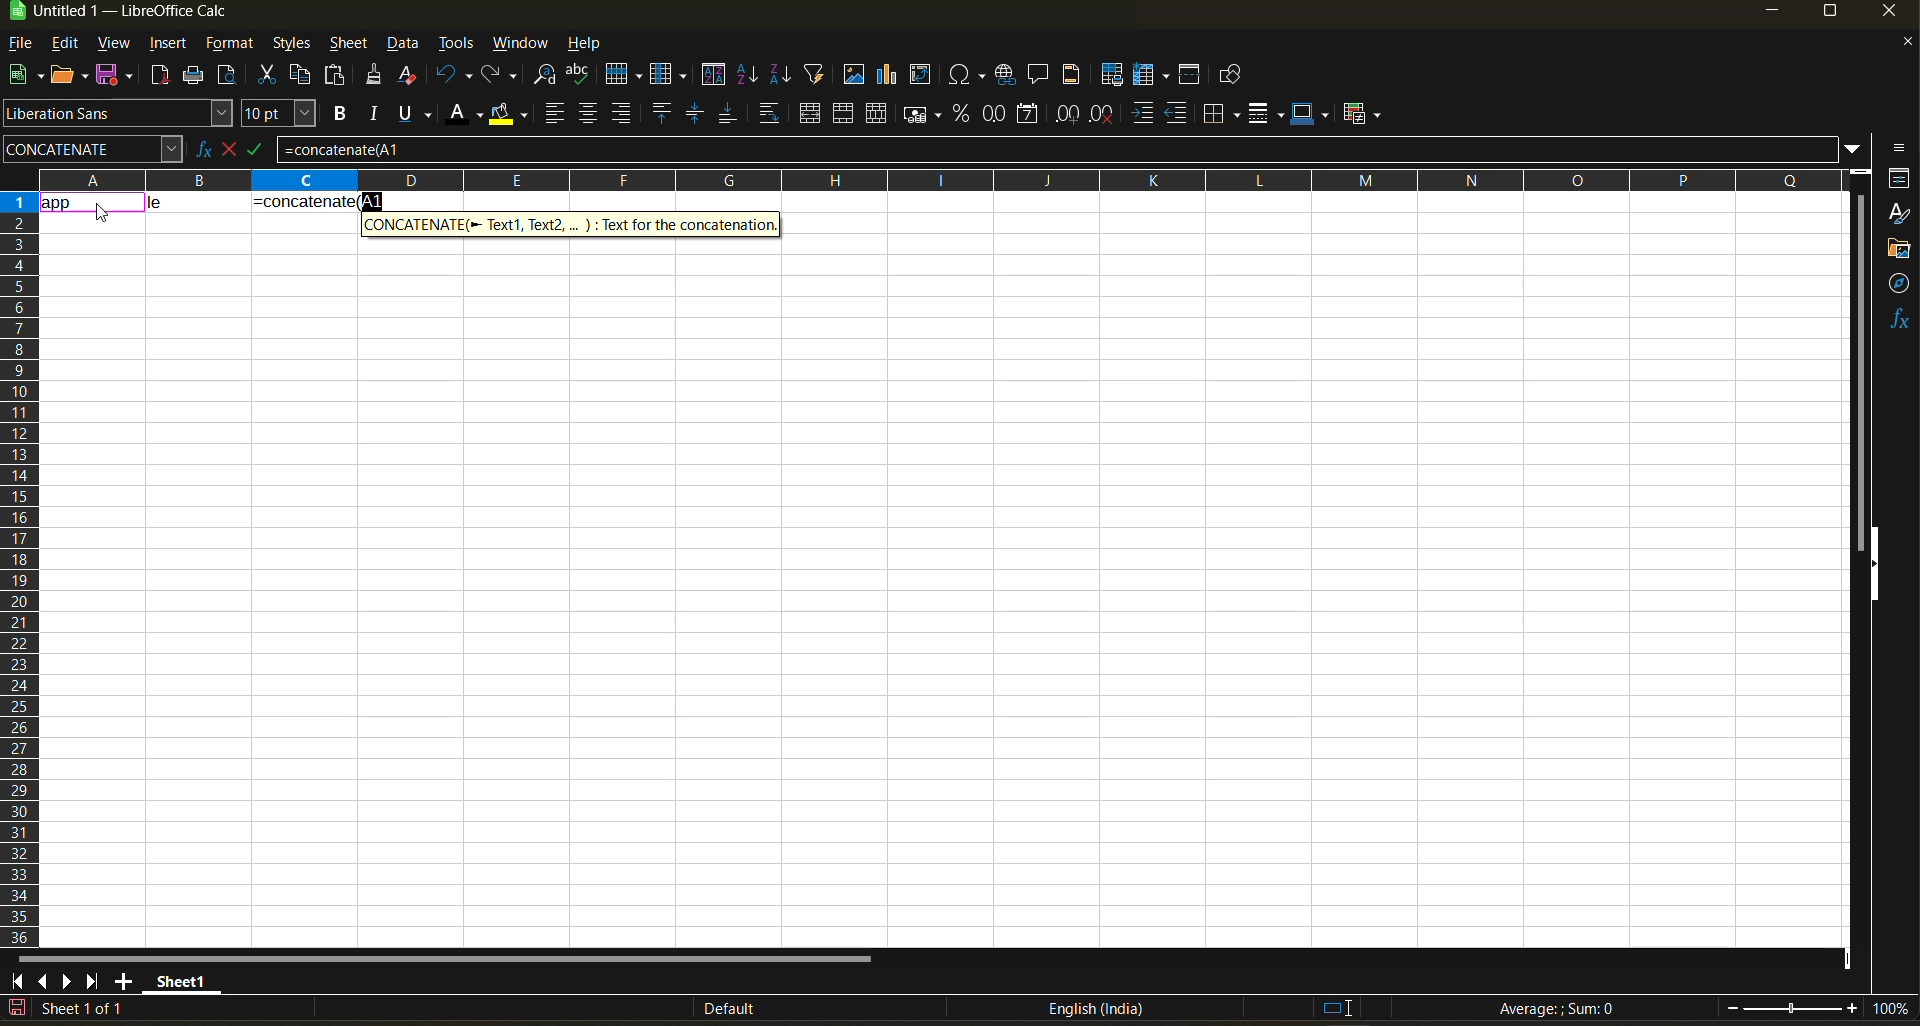  I want to click on export directly as pdf, so click(159, 77).